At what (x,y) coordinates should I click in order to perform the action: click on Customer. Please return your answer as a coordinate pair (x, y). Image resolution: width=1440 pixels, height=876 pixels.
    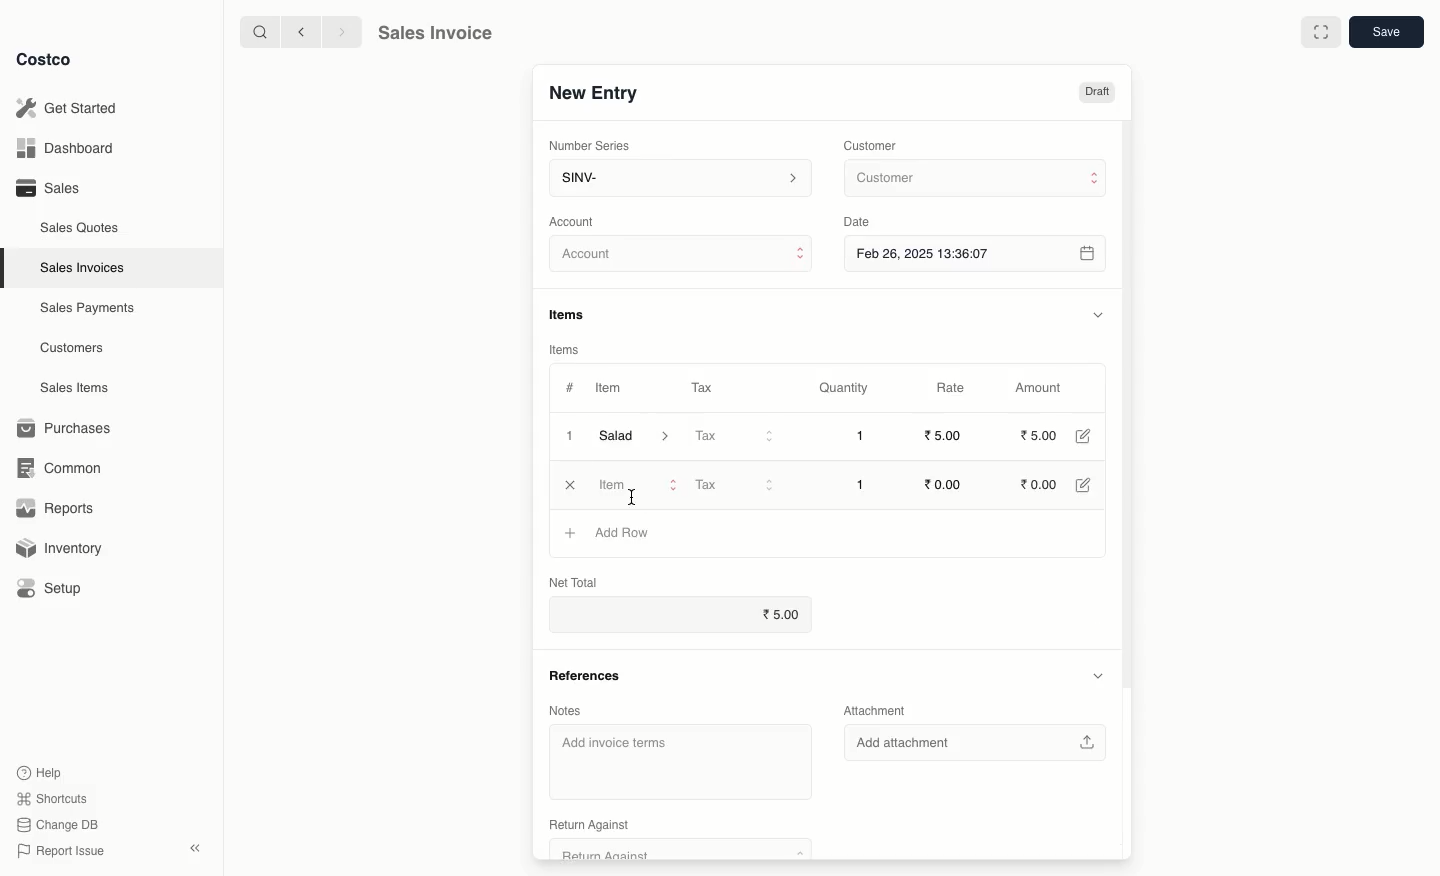
    Looking at the image, I should click on (873, 144).